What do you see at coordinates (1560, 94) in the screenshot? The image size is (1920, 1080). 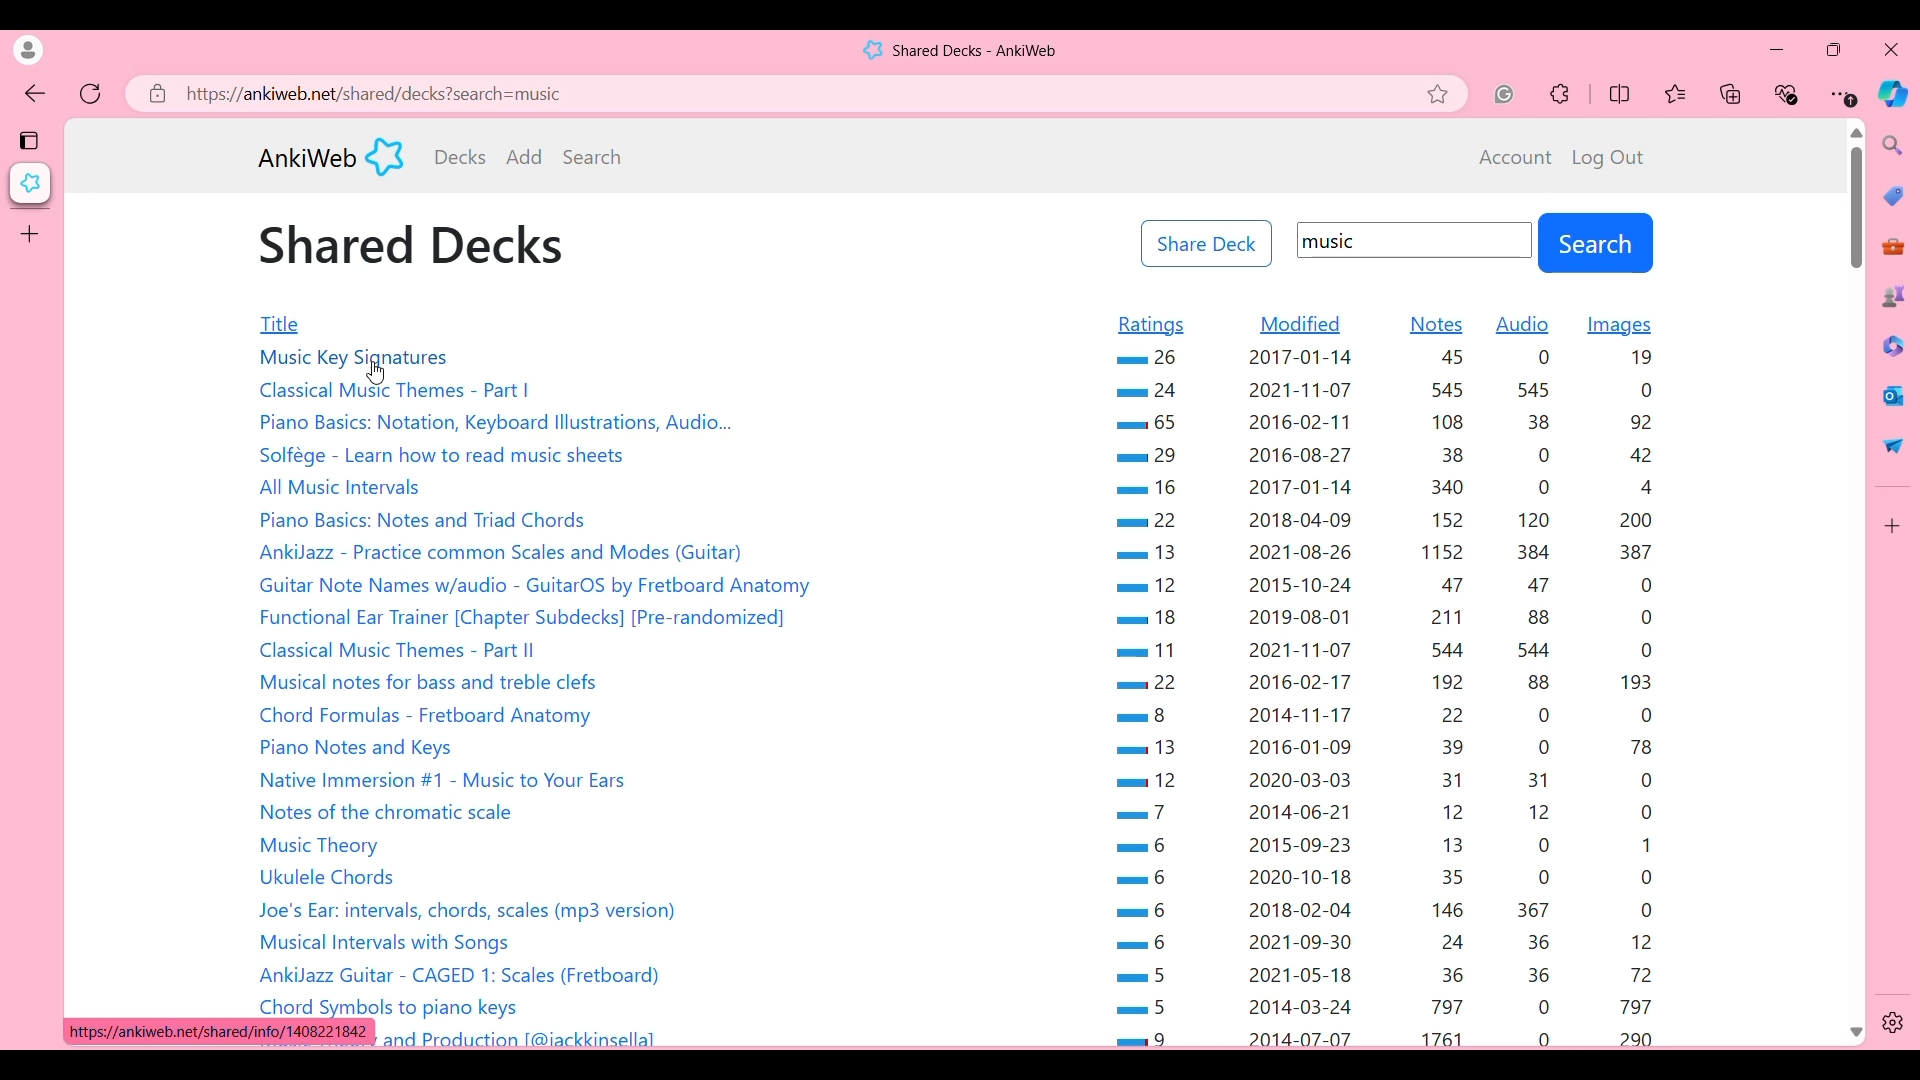 I see `Extensions` at bounding box center [1560, 94].